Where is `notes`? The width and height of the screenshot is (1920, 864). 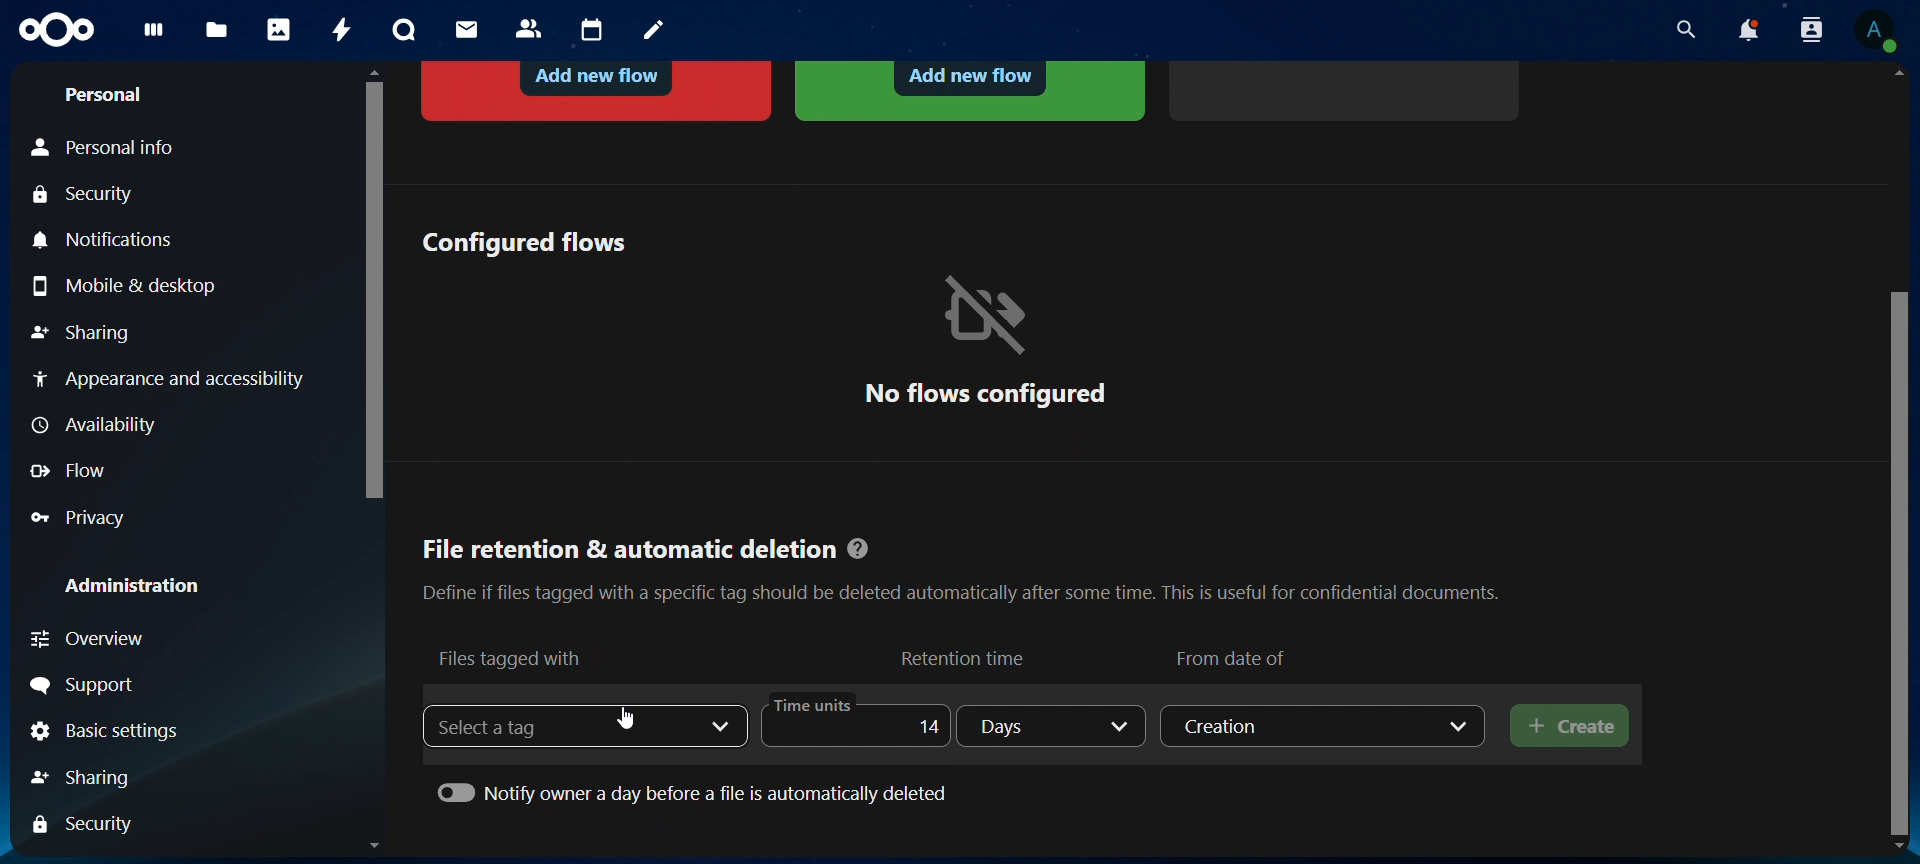
notes is located at coordinates (657, 31).